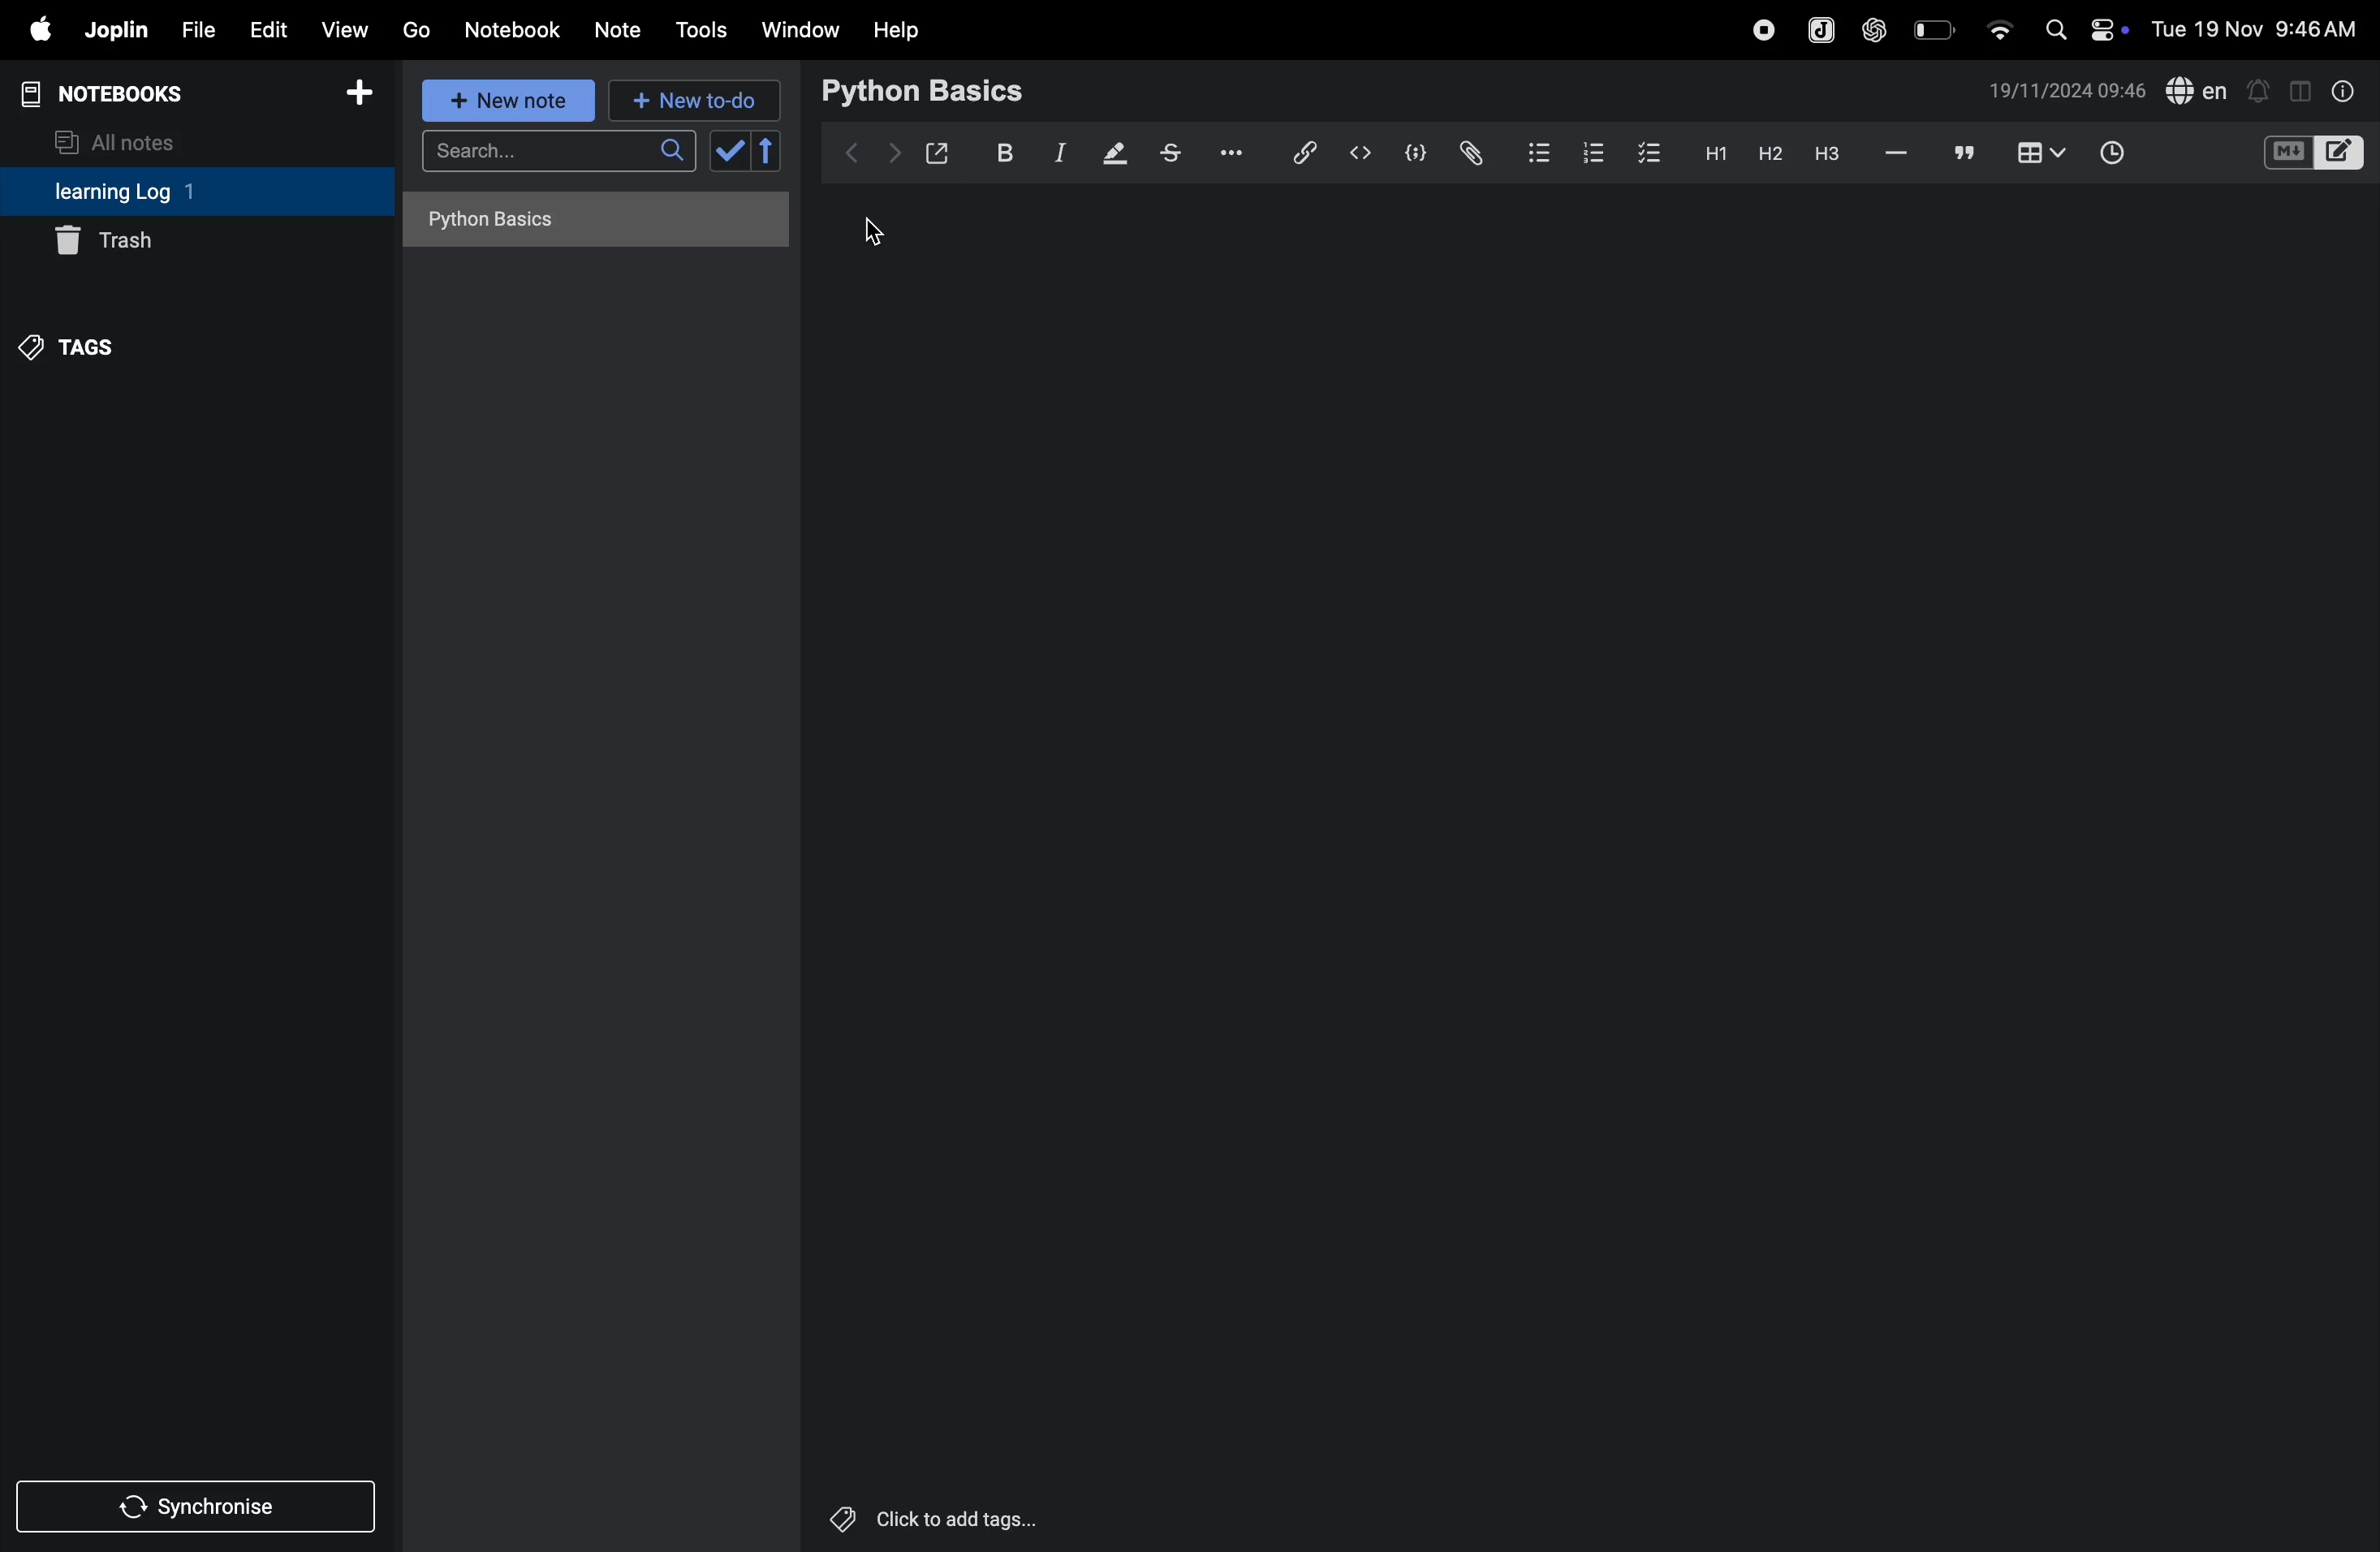 This screenshot has height=1552, width=2380. I want to click on go, so click(414, 29).